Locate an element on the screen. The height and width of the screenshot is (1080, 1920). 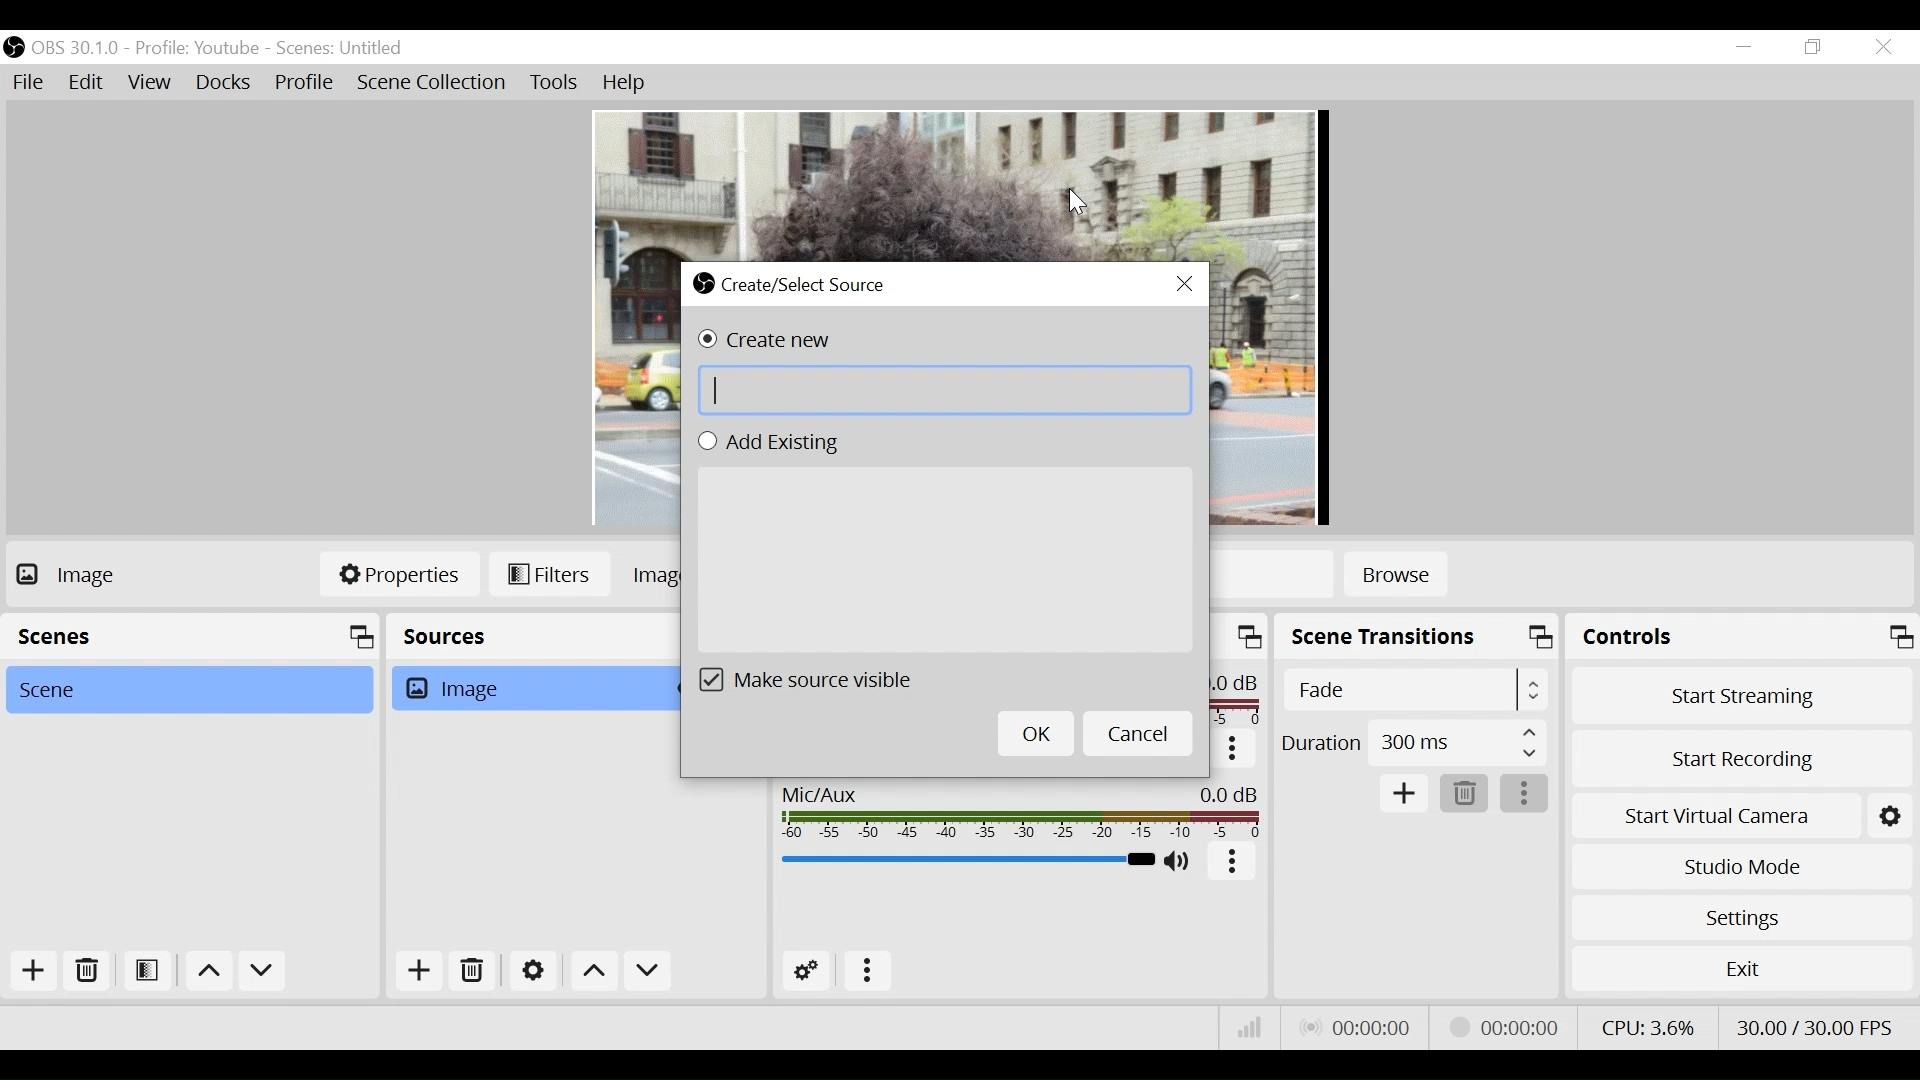
Move down is located at coordinates (647, 971).